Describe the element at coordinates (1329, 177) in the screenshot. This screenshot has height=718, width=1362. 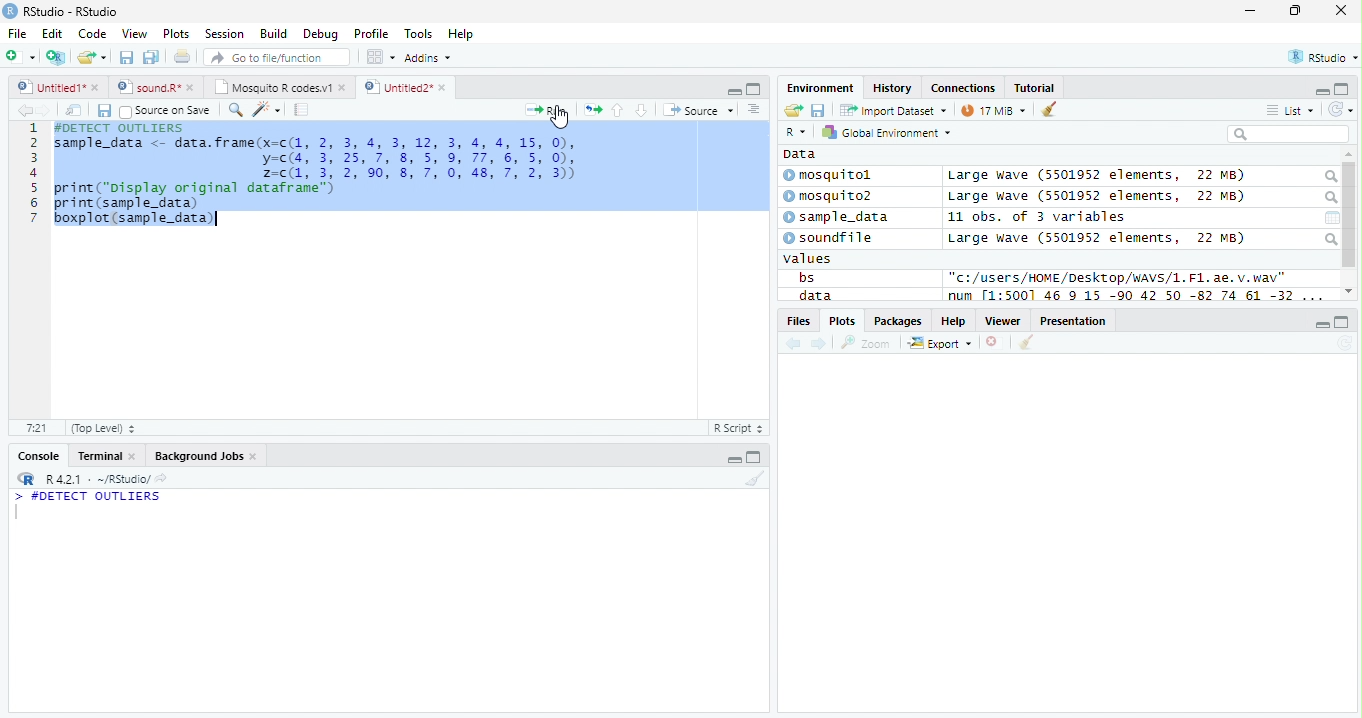
I see `search` at that location.